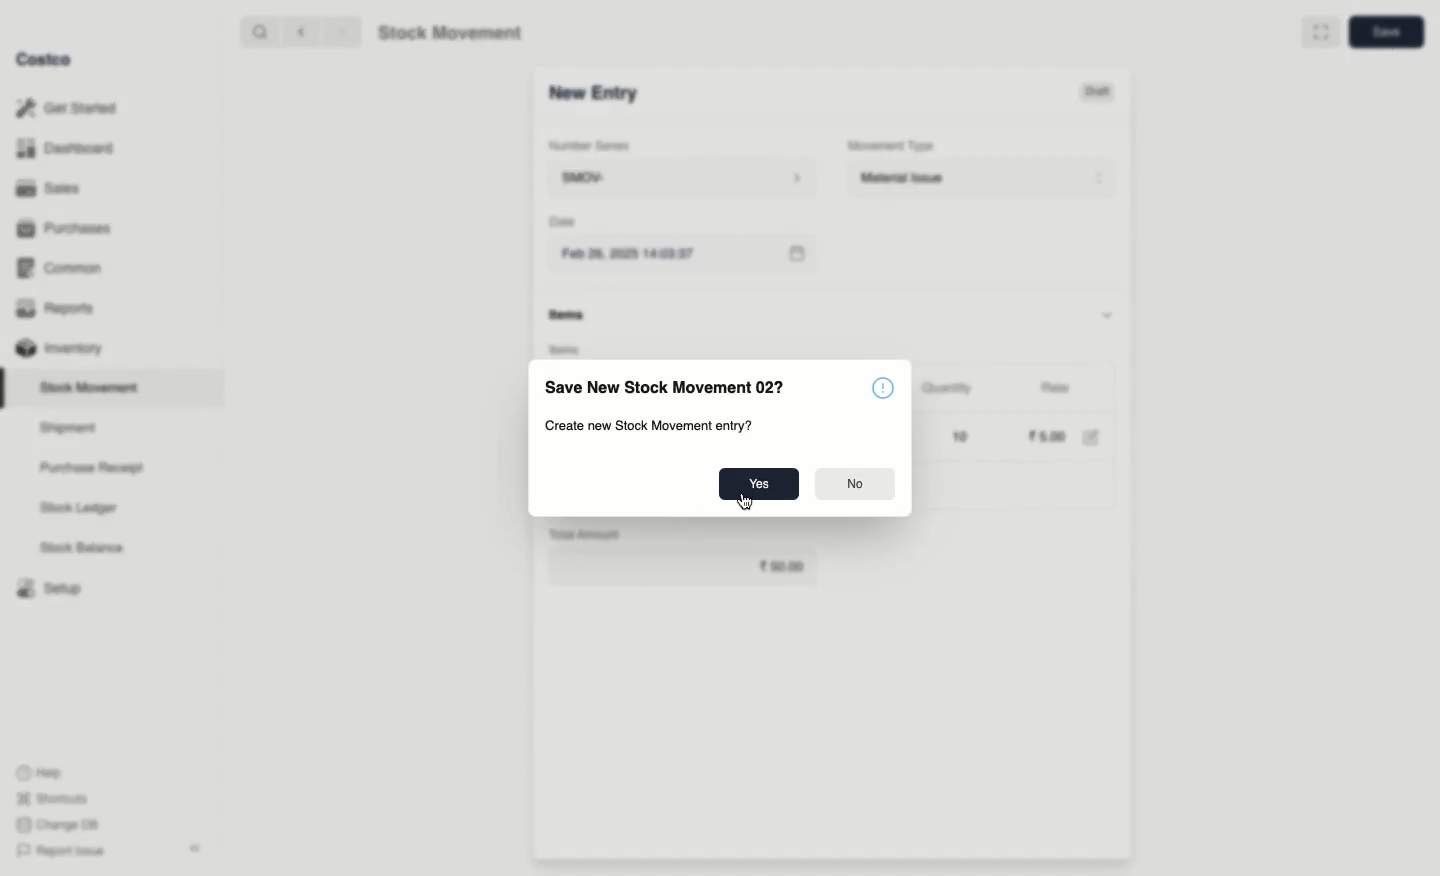 This screenshot has width=1440, height=876. I want to click on Setup, so click(47, 586).